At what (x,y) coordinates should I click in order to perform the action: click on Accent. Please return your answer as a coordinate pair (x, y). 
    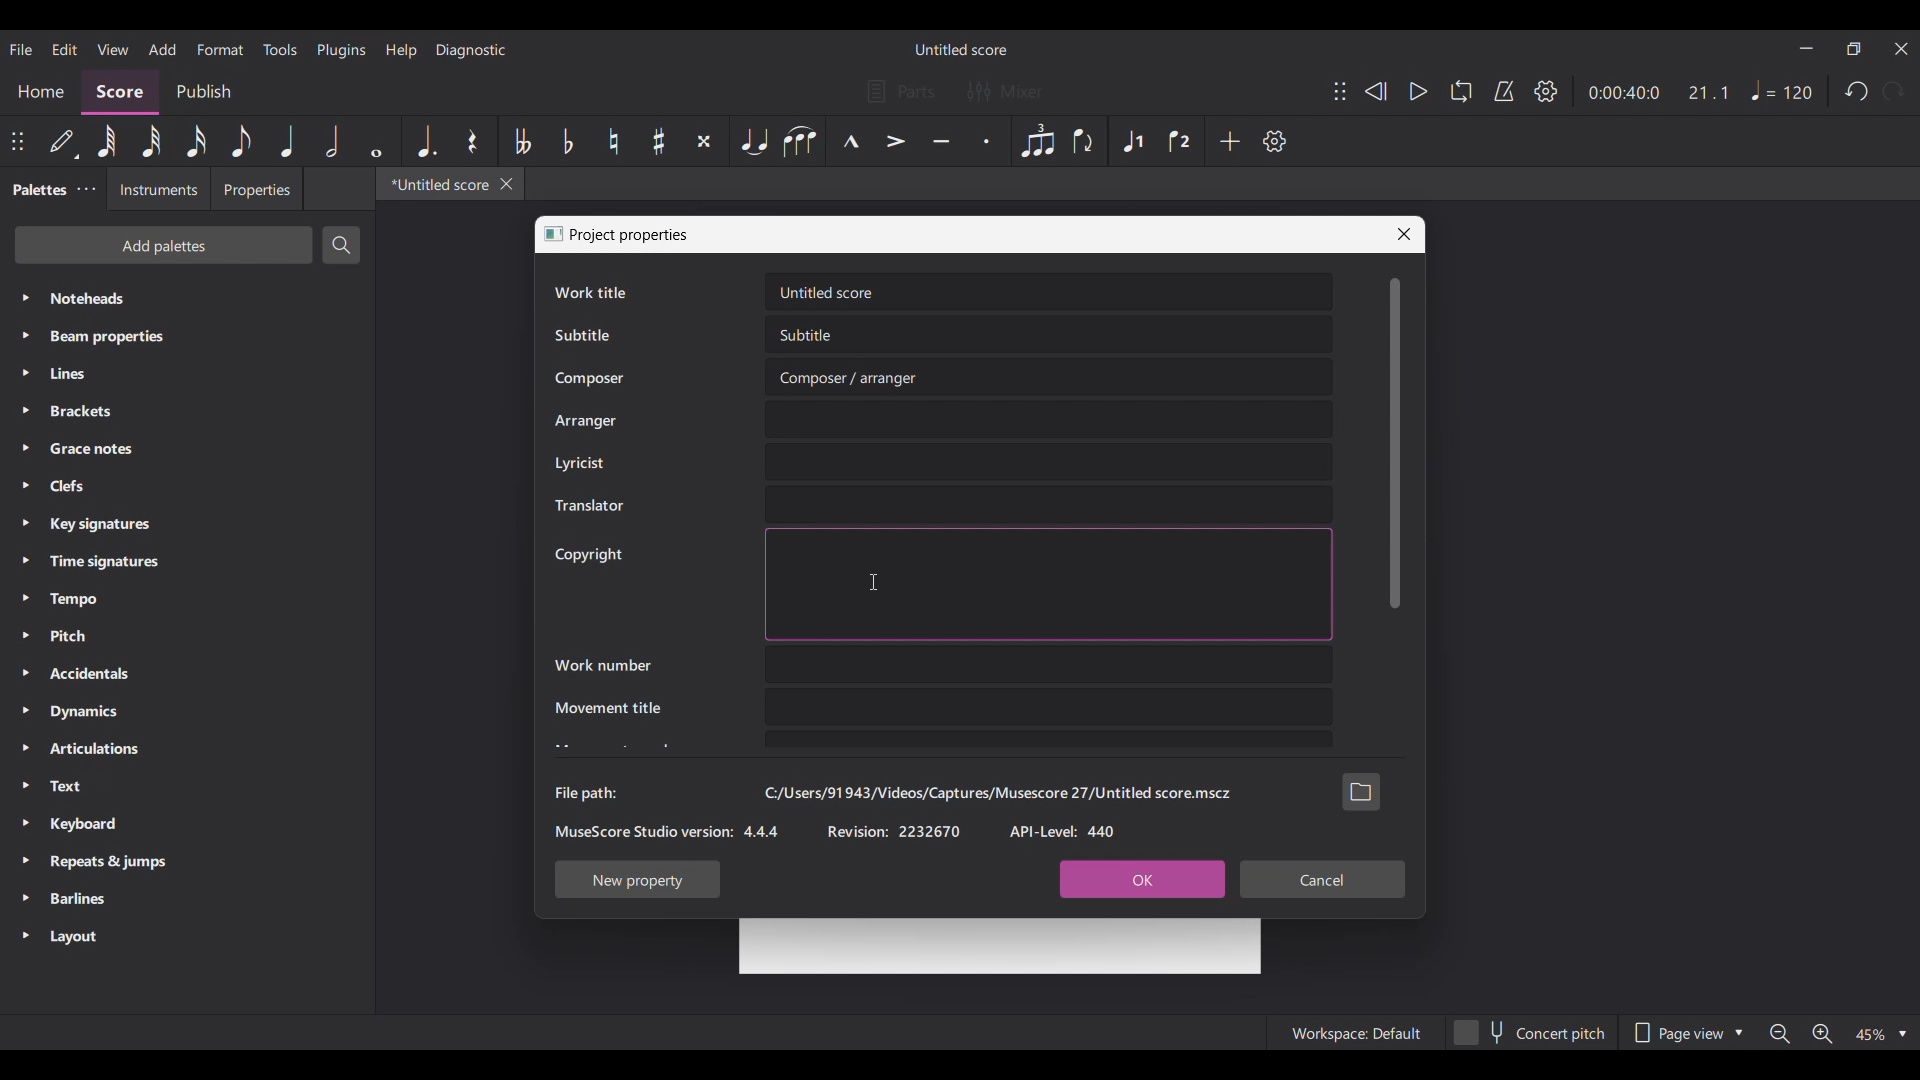
    Looking at the image, I should click on (896, 141).